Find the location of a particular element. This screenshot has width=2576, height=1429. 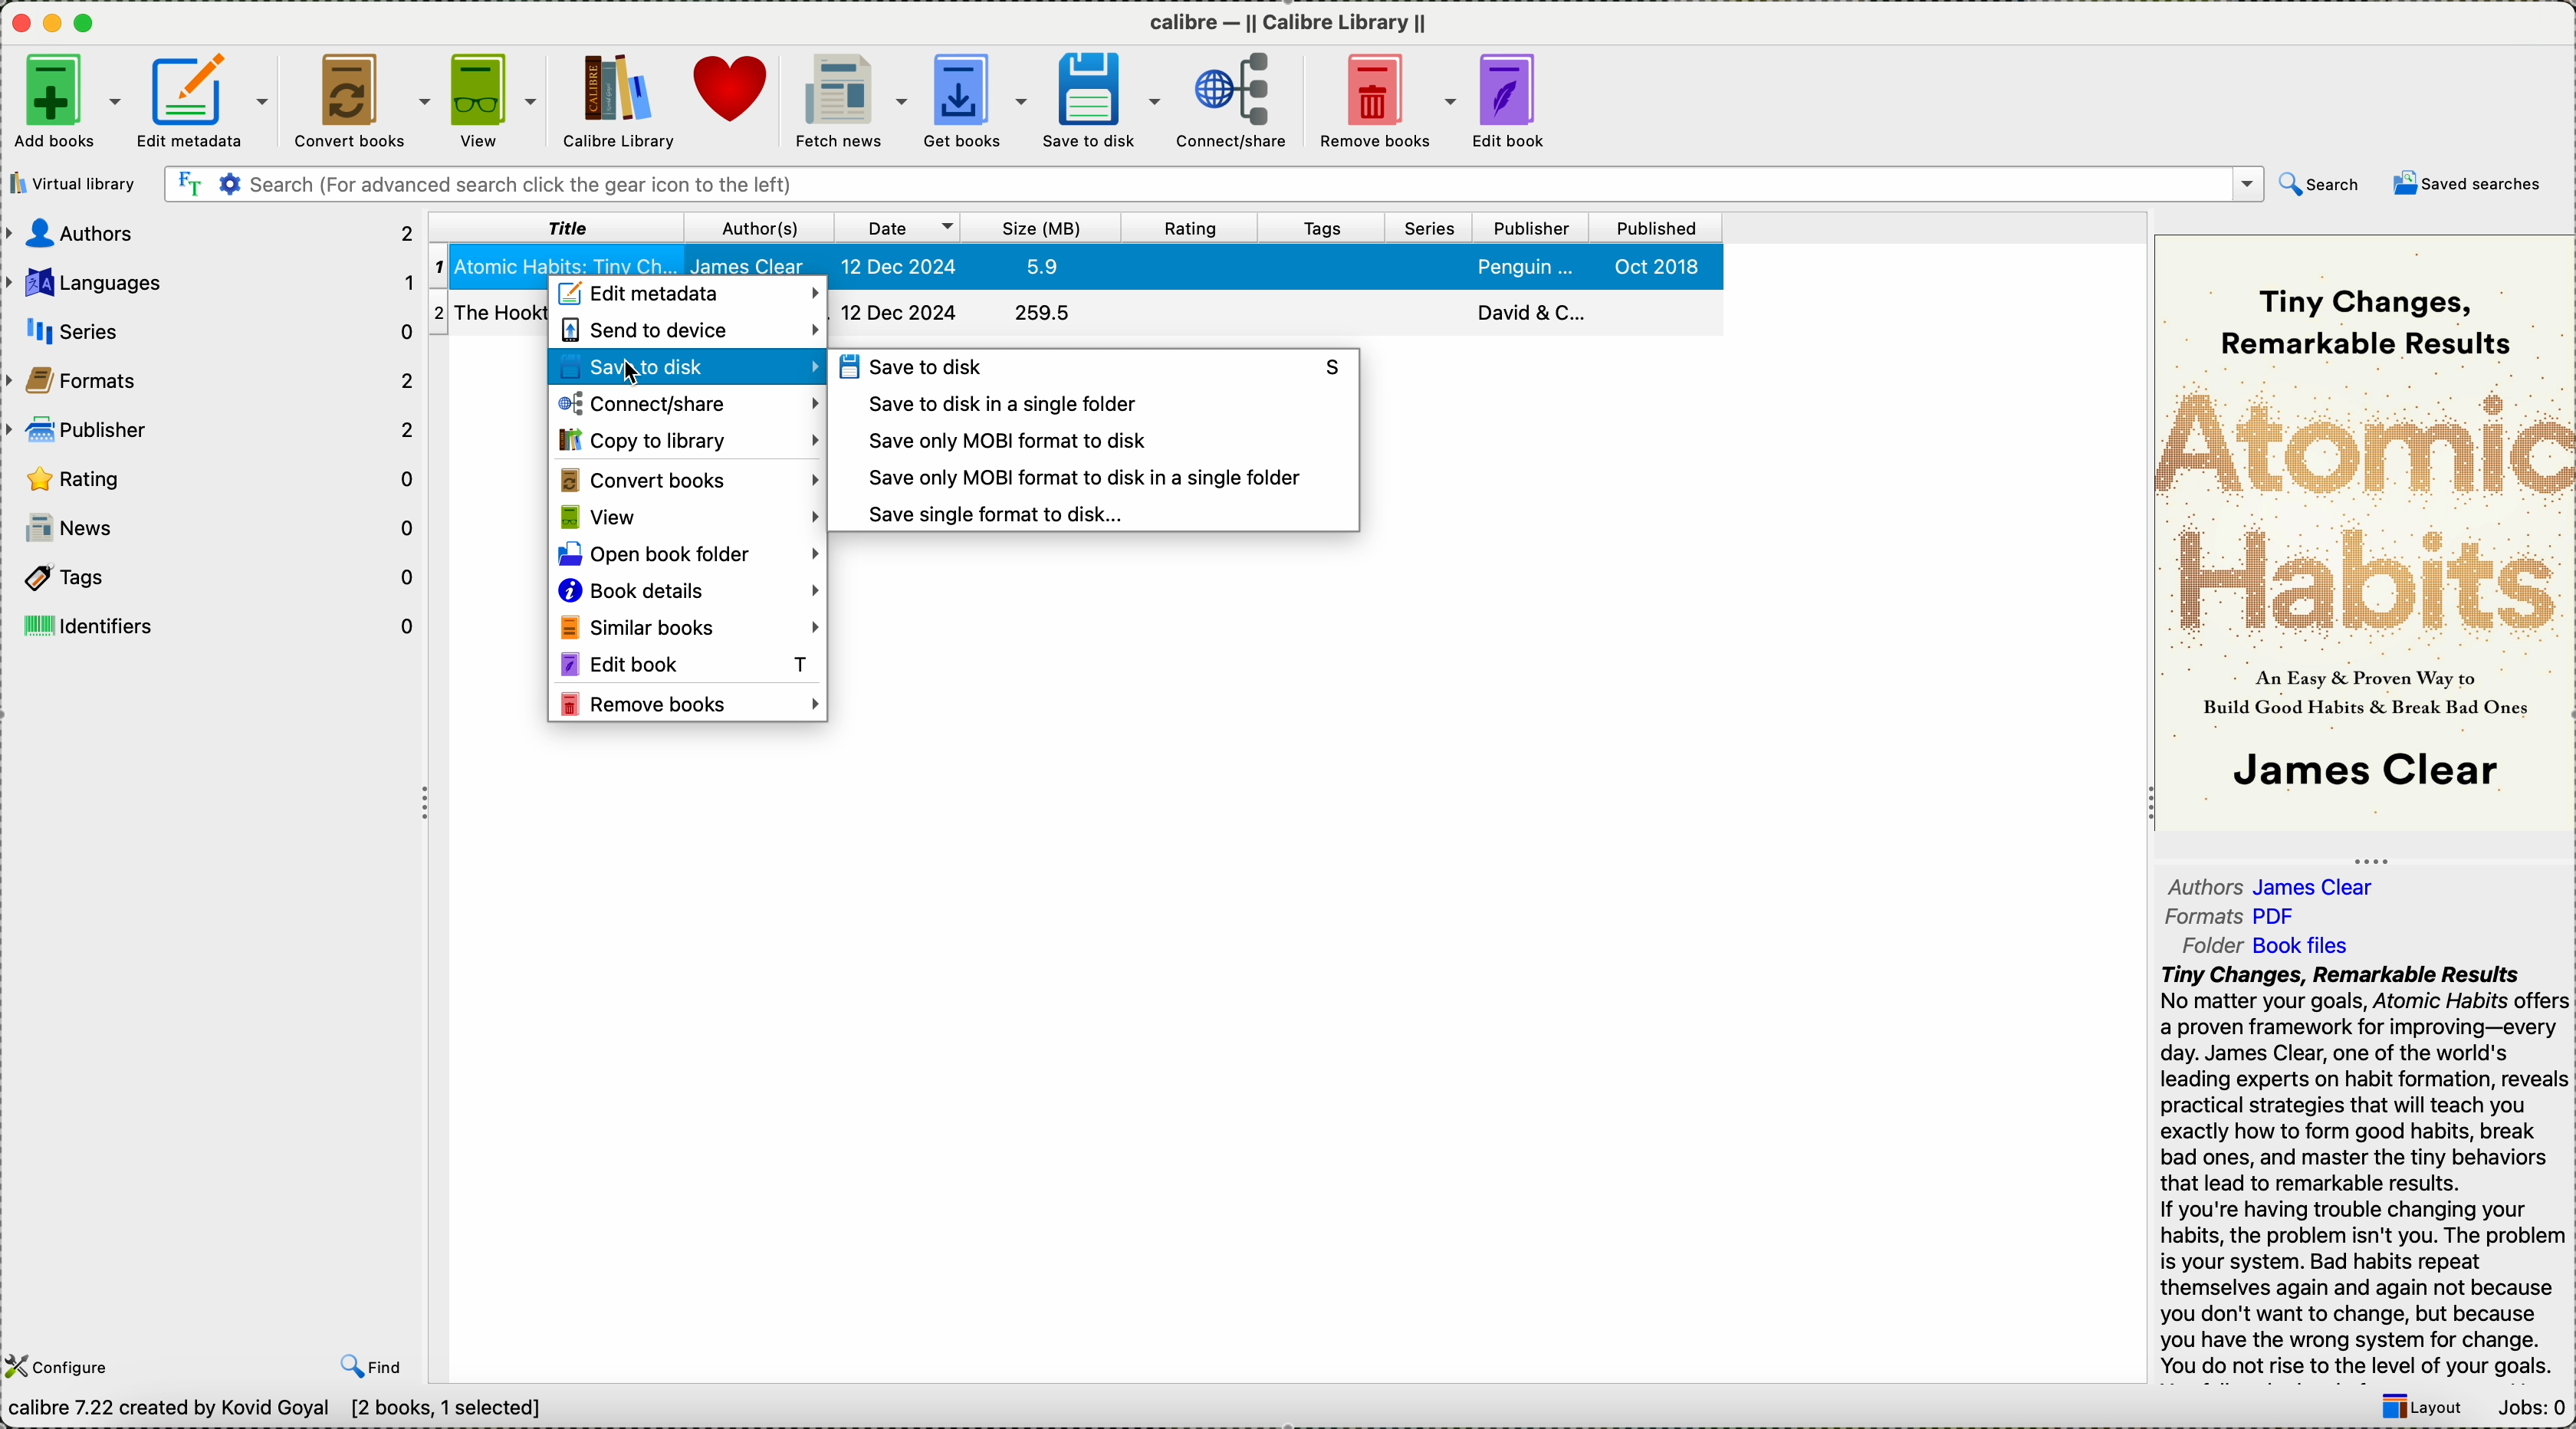

edit metadata is located at coordinates (208, 99).